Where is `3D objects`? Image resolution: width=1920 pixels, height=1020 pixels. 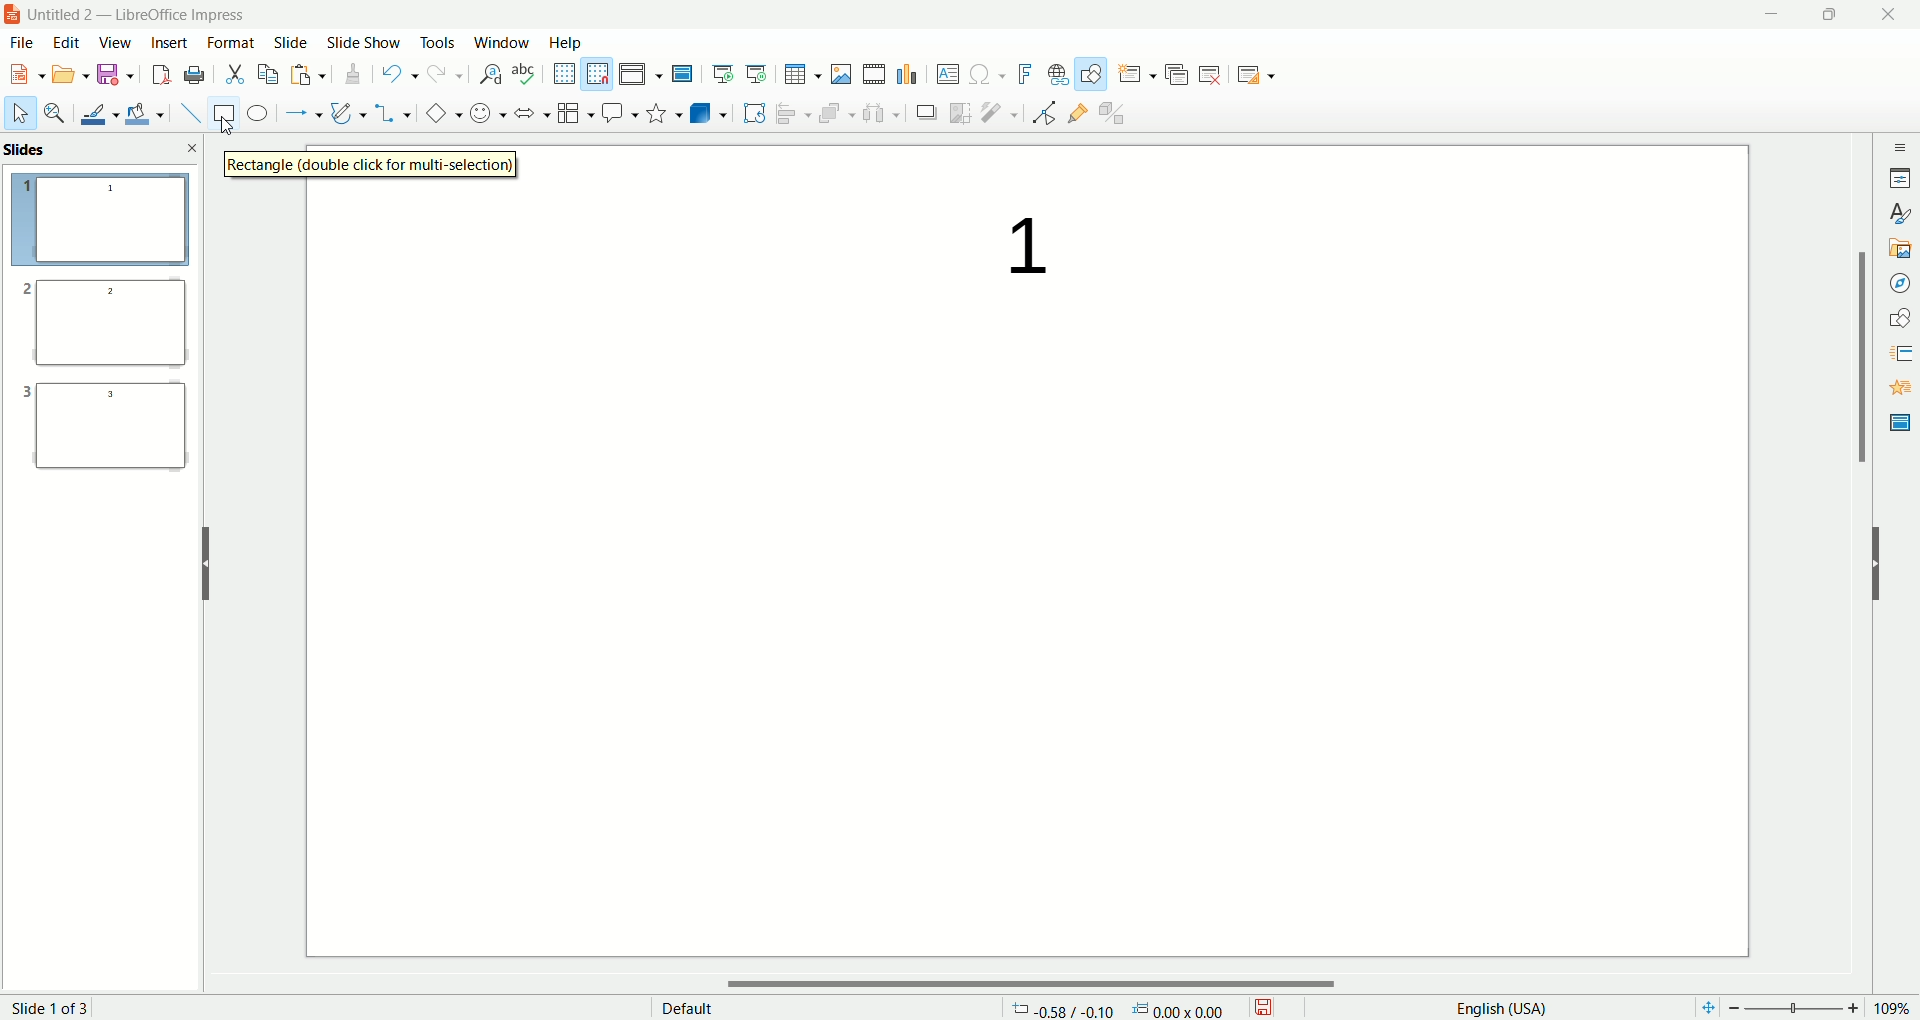
3D objects is located at coordinates (709, 113).